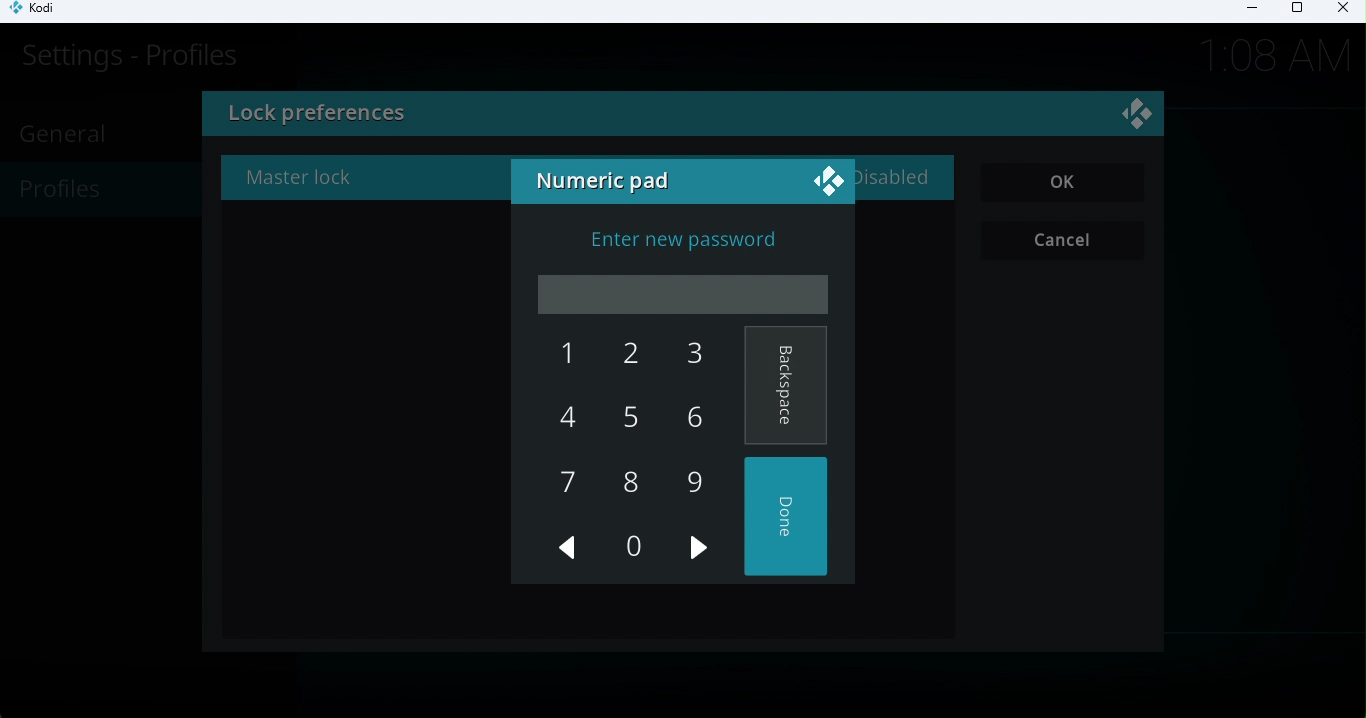  Describe the element at coordinates (631, 546) in the screenshot. I see `0` at that location.